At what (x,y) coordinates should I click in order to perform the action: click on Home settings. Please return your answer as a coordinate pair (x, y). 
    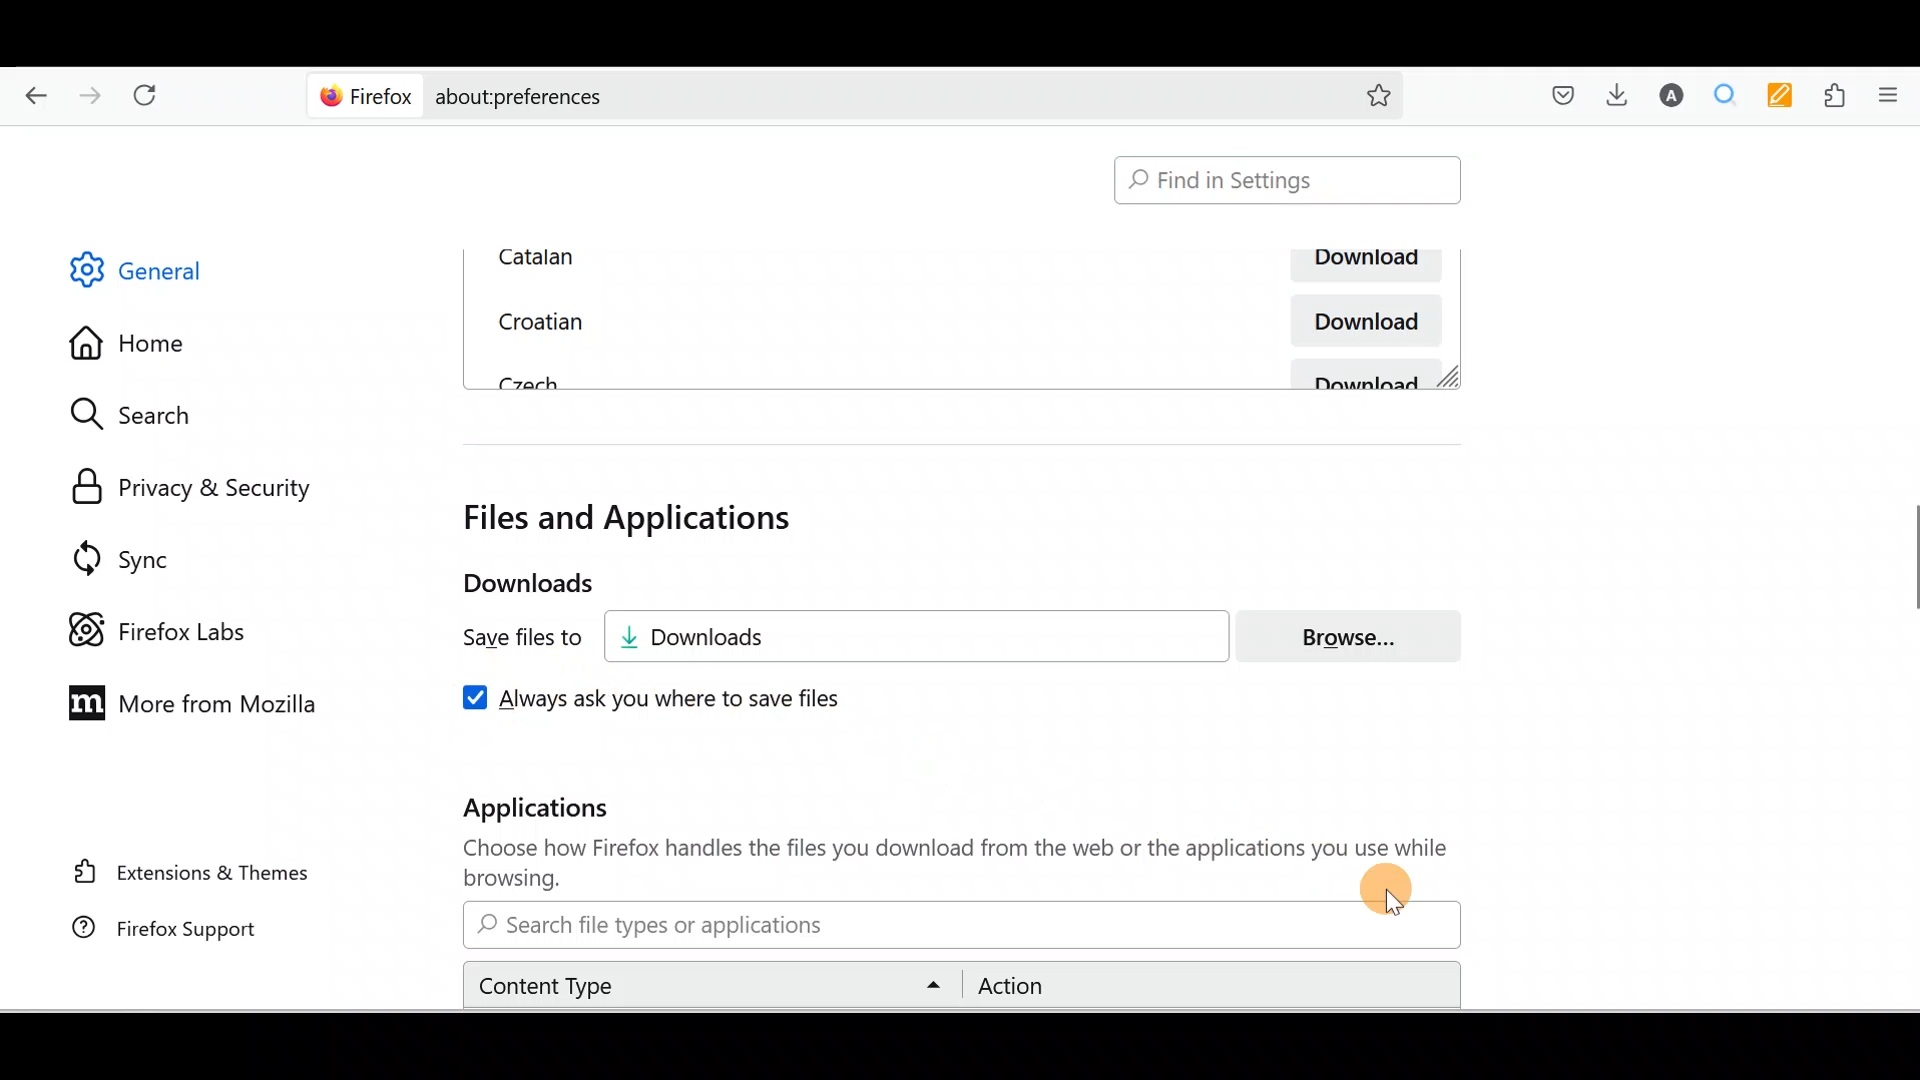
    Looking at the image, I should click on (129, 340).